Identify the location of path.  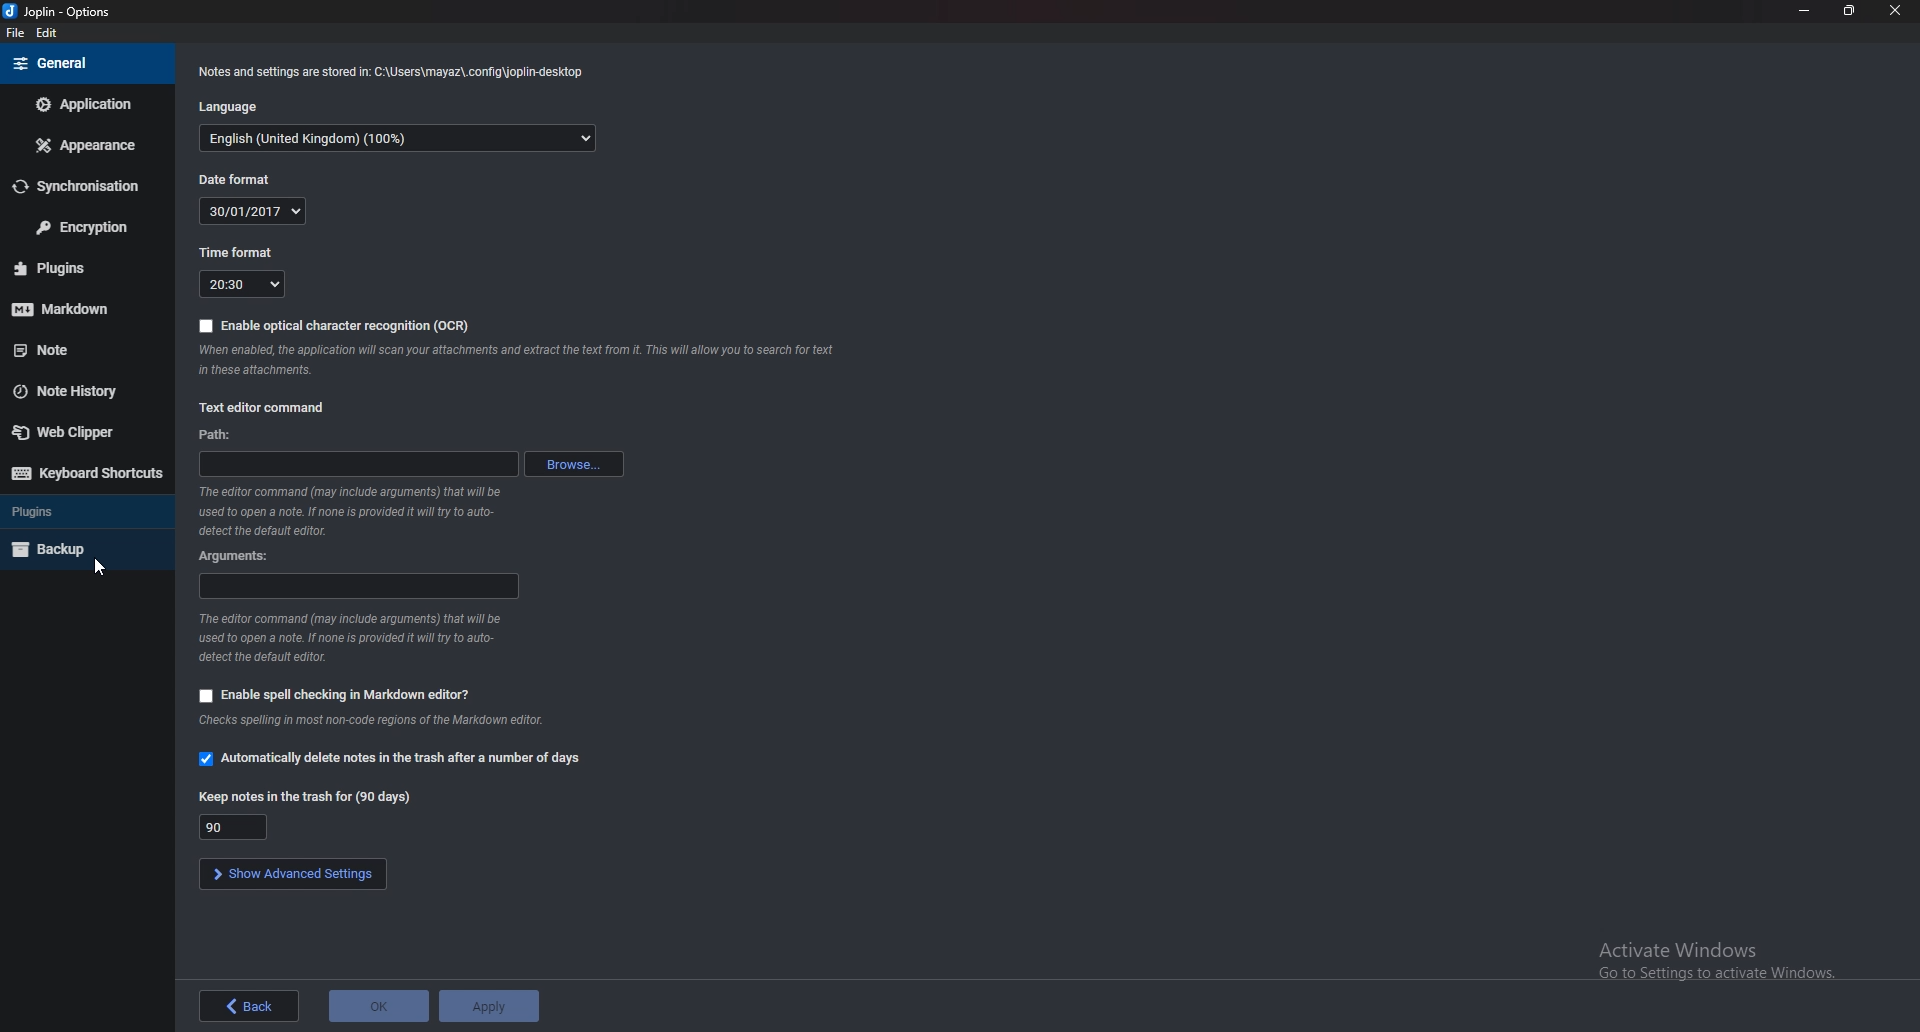
(358, 463).